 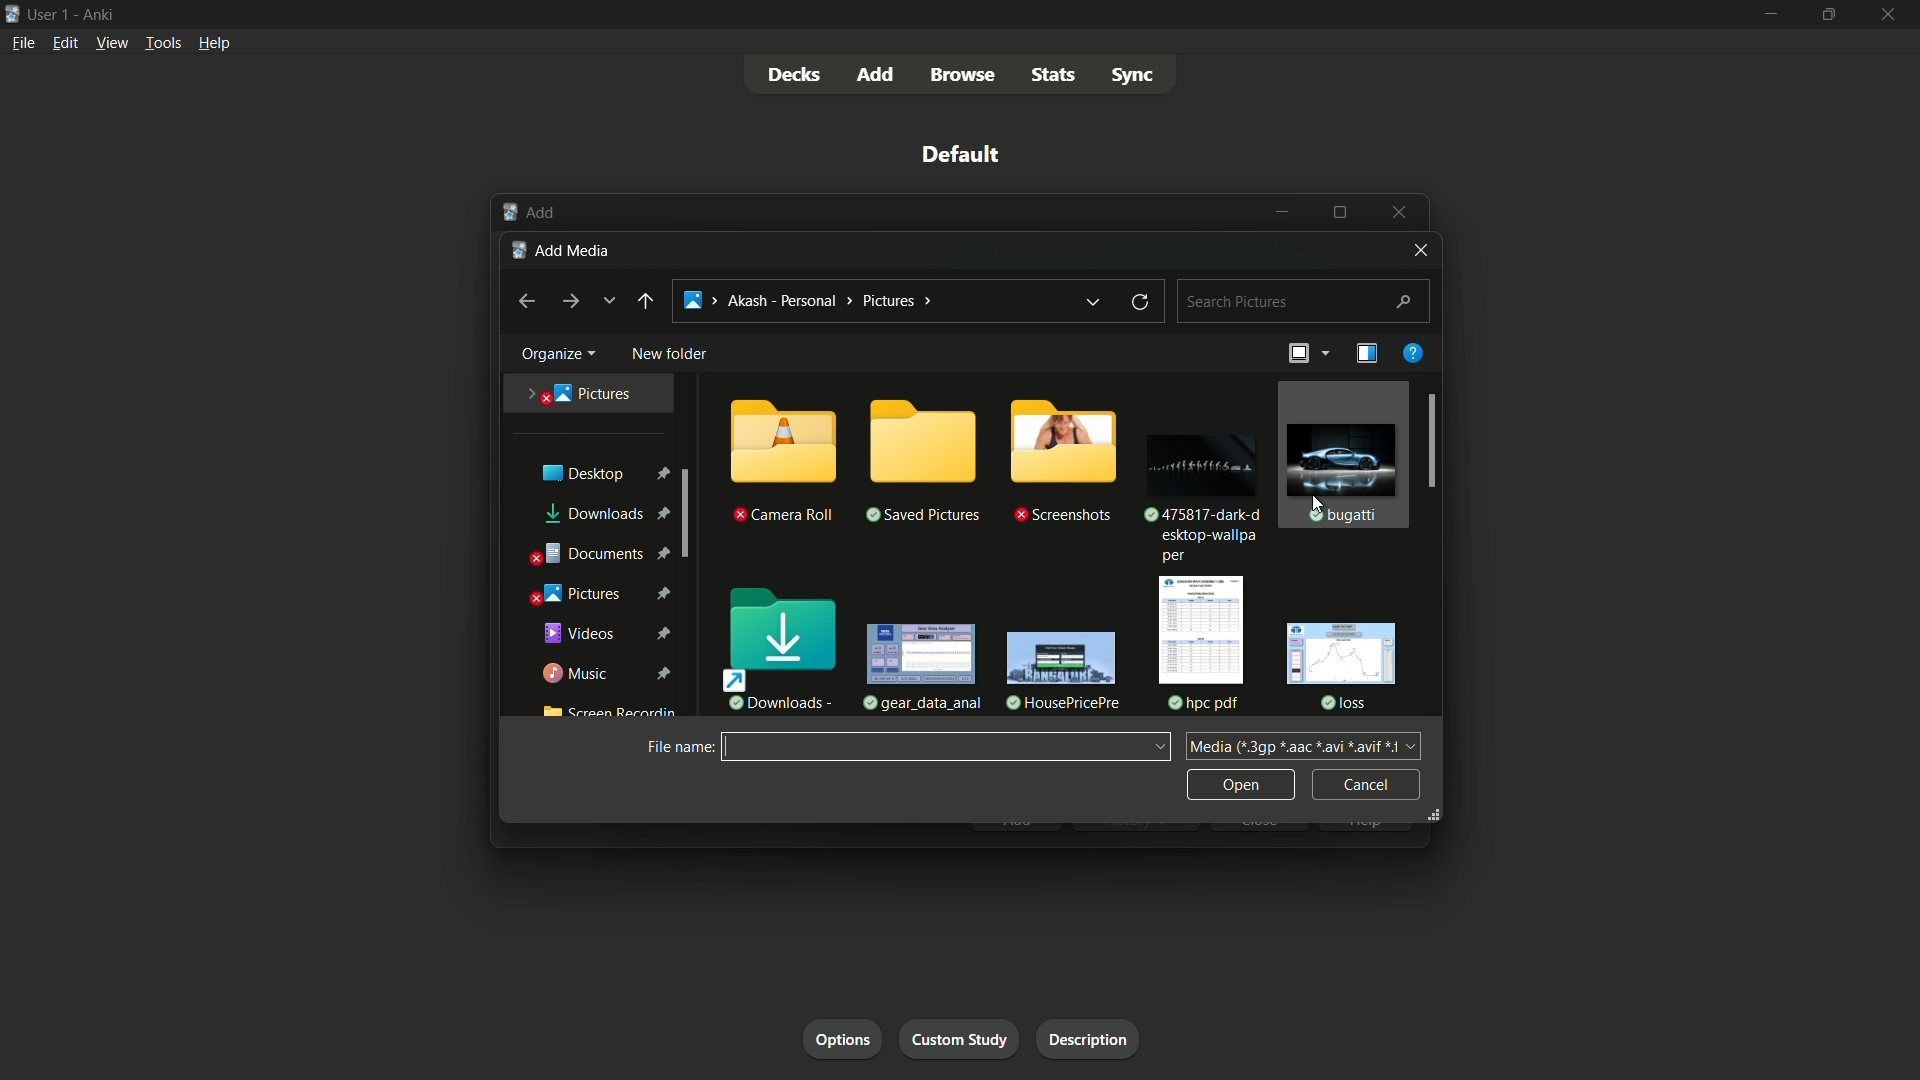 What do you see at coordinates (1366, 785) in the screenshot?
I see `cancel` at bounding box center [1366, 785].